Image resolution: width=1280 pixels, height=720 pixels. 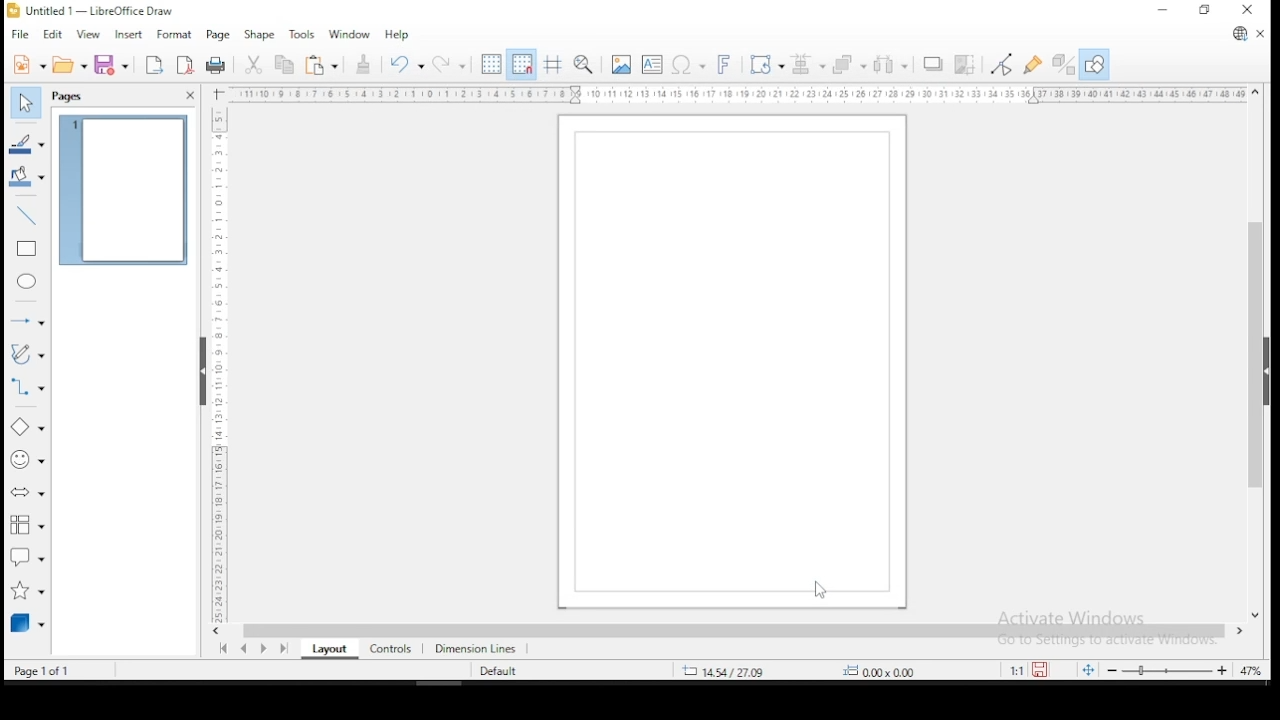 I want to click on format, so click(x=175, y=36).